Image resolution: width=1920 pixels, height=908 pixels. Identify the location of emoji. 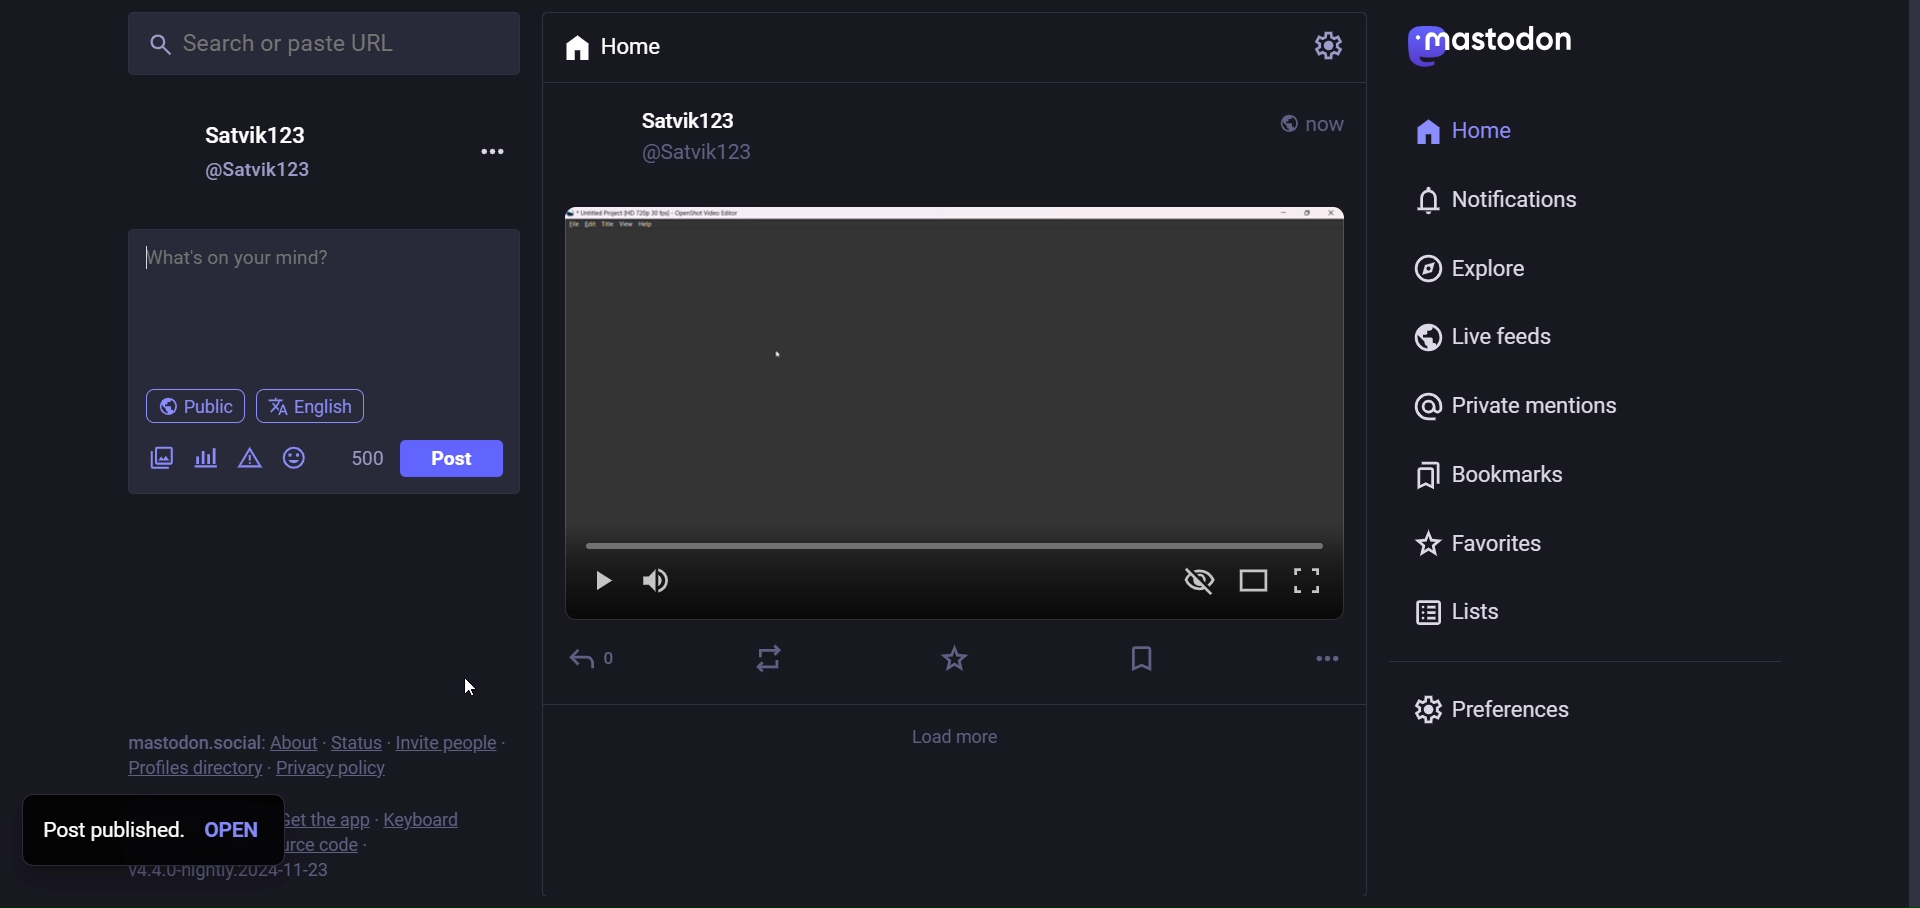
(296, 457).